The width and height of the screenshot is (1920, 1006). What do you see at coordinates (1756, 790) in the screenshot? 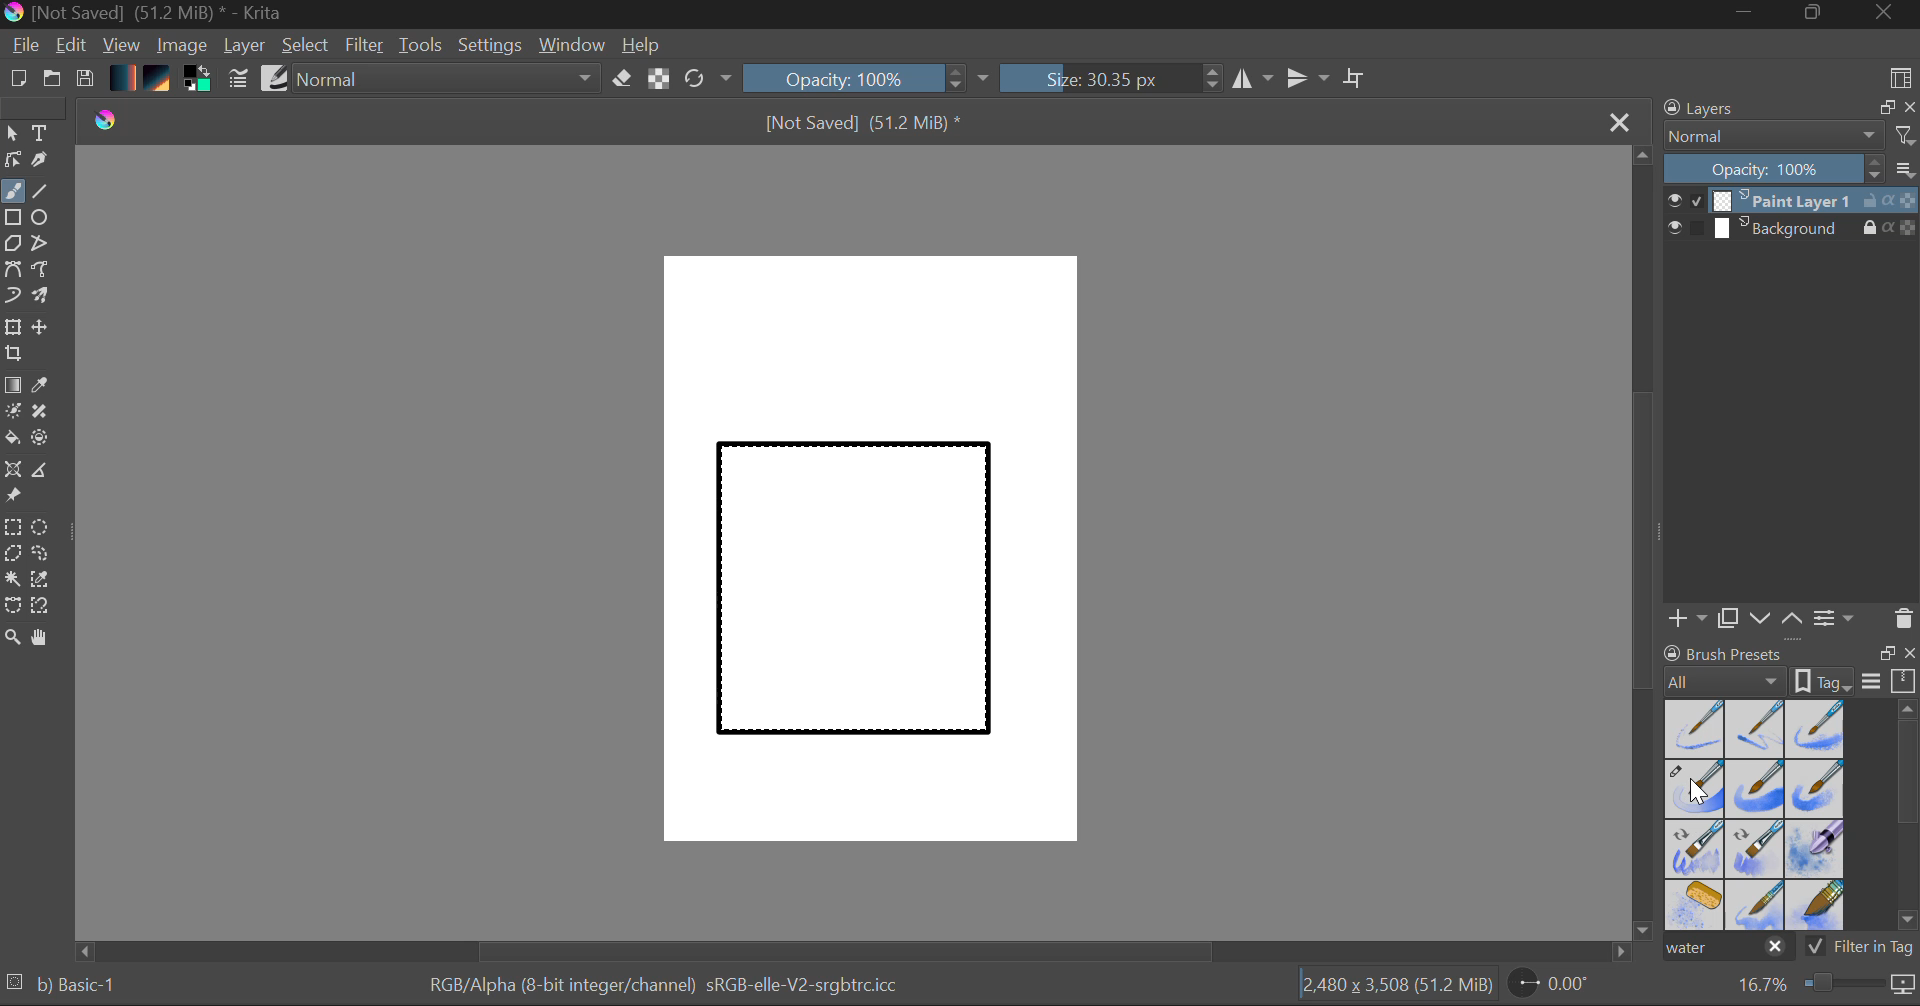
I see `Water C - Grain` at bounding box center [1756, 790].